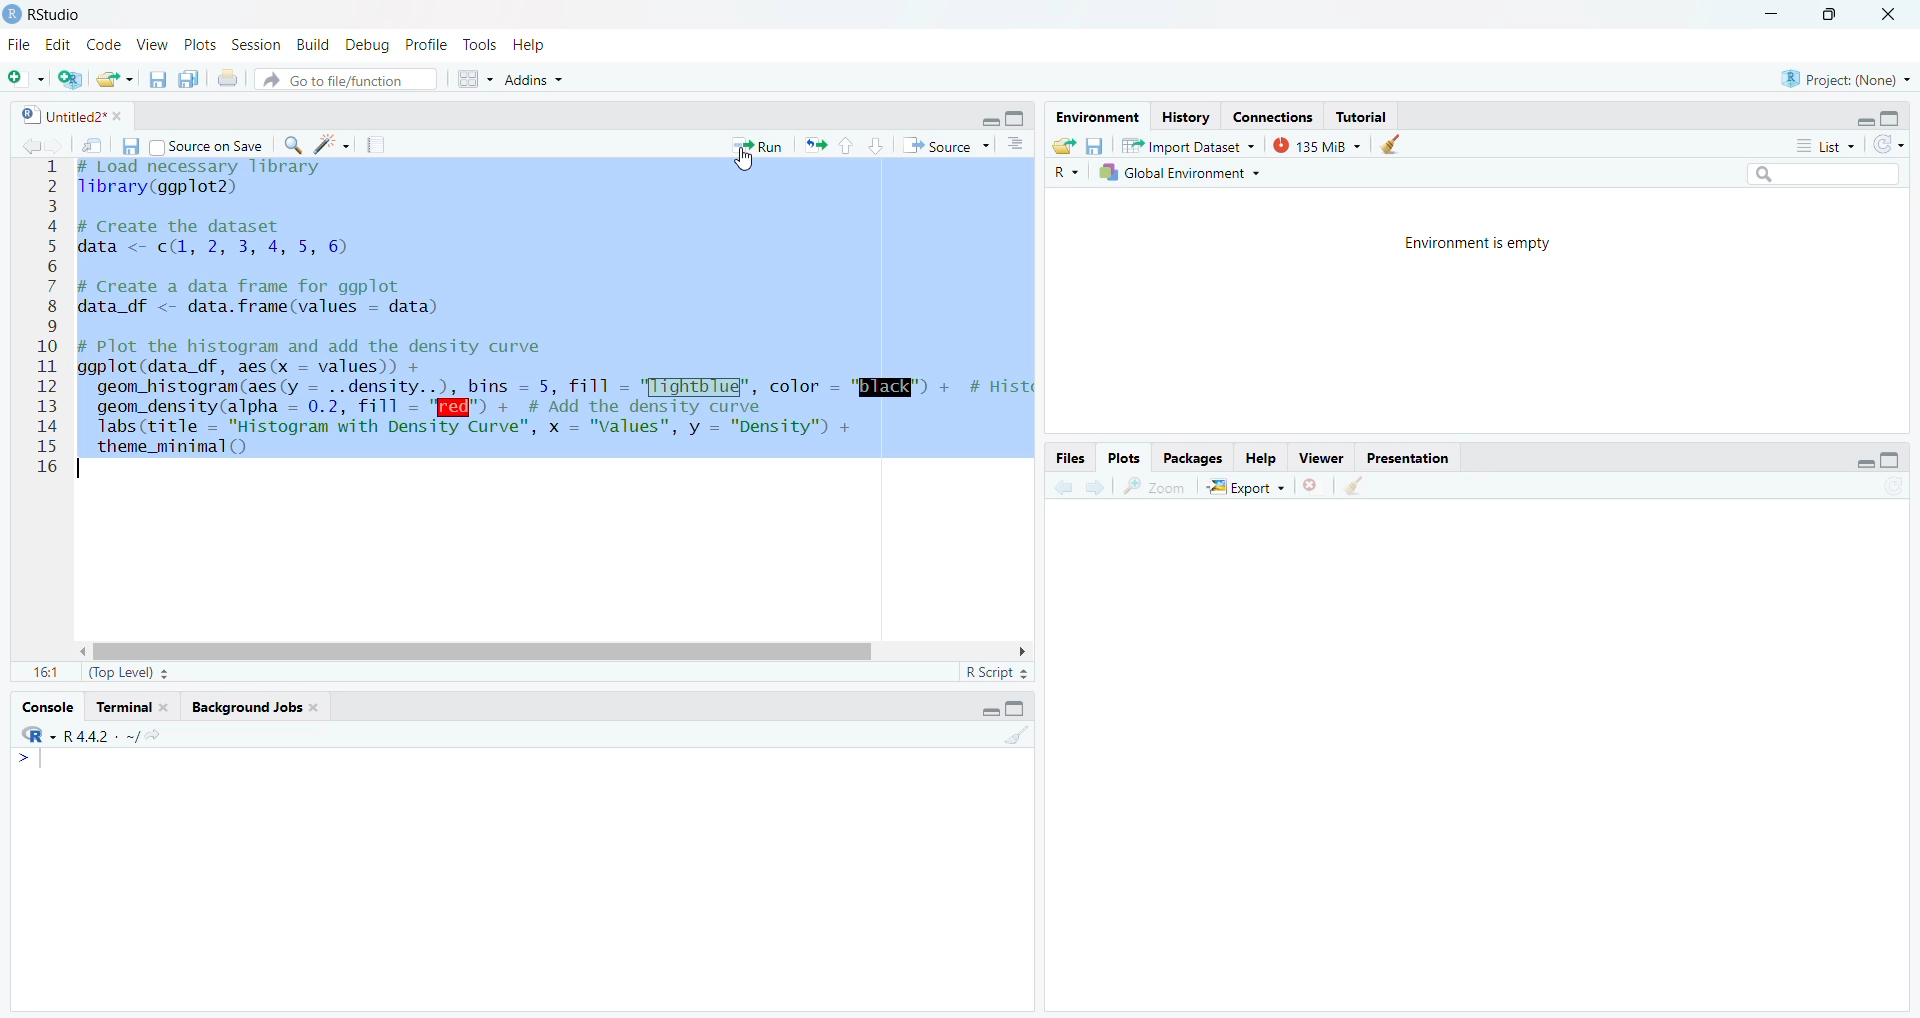  What do you see at coordinates (1272, 116) in the screenshot?
I see `Connections` at bounding box center [1272, 116].